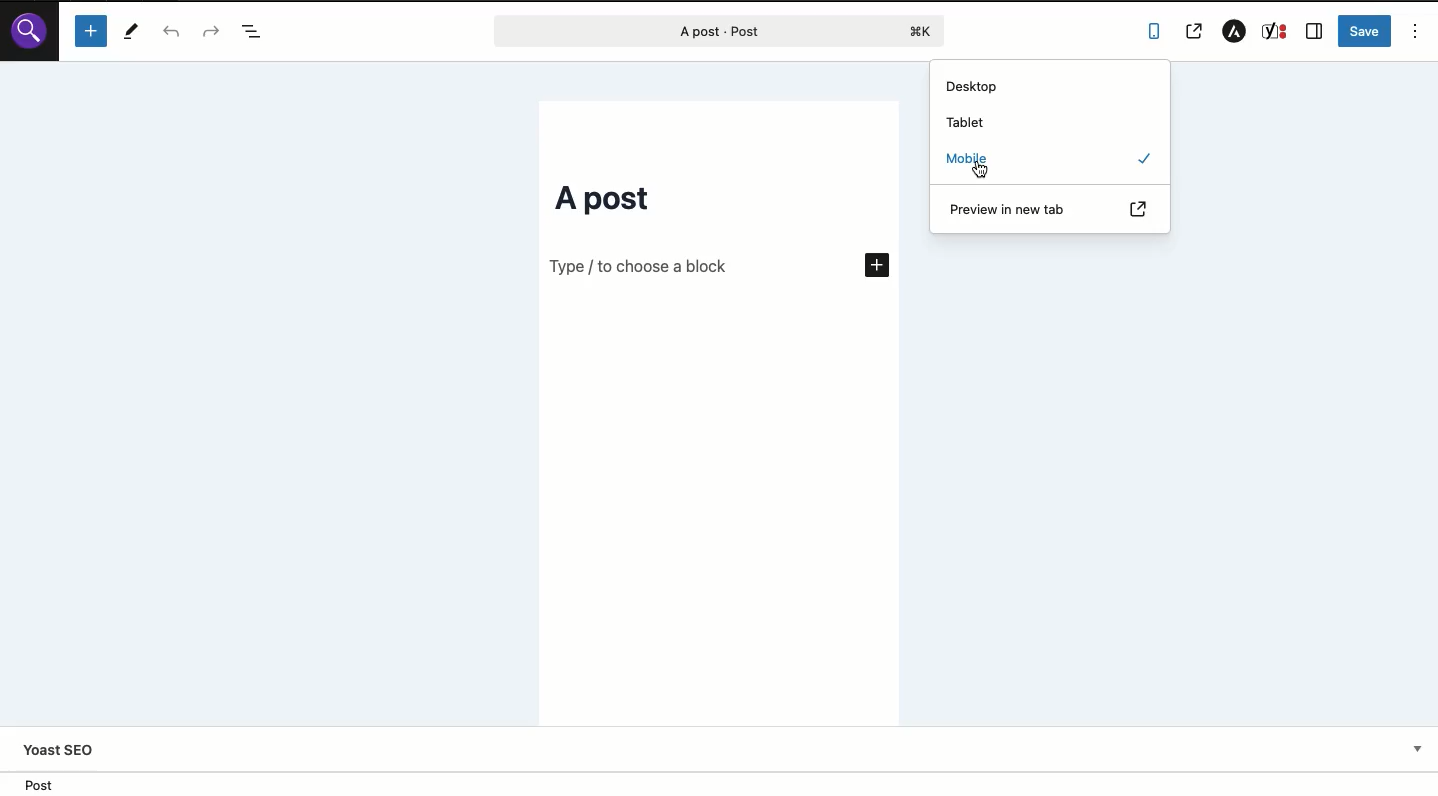 Image resolution: width=1438 pixels, height=796 pixels. I want to click on Post, so click(708, 31).